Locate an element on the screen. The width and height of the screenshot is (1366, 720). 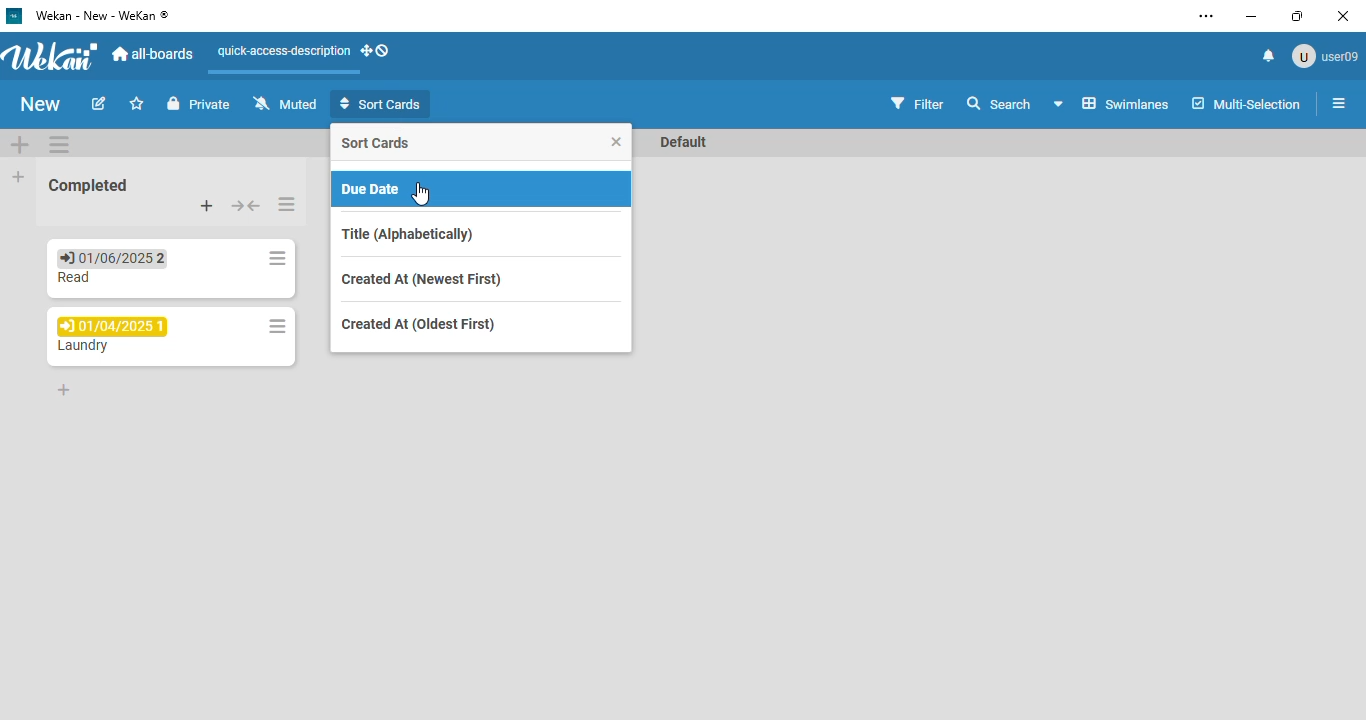
01/06/2025  is located at coordinates (109, 257).